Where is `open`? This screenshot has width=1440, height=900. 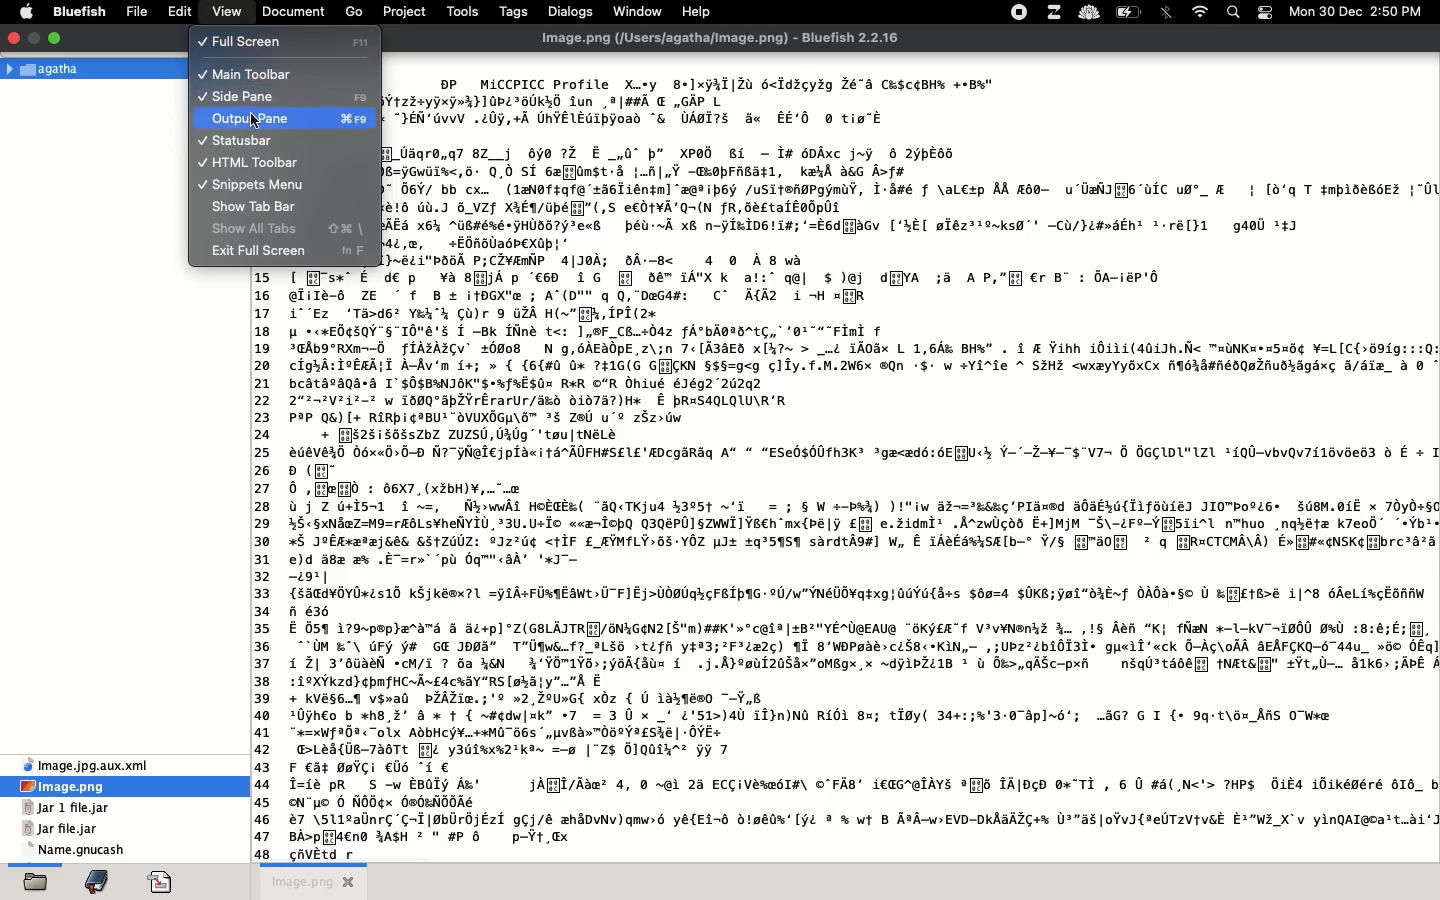
open is located at coordinates (40, 882).